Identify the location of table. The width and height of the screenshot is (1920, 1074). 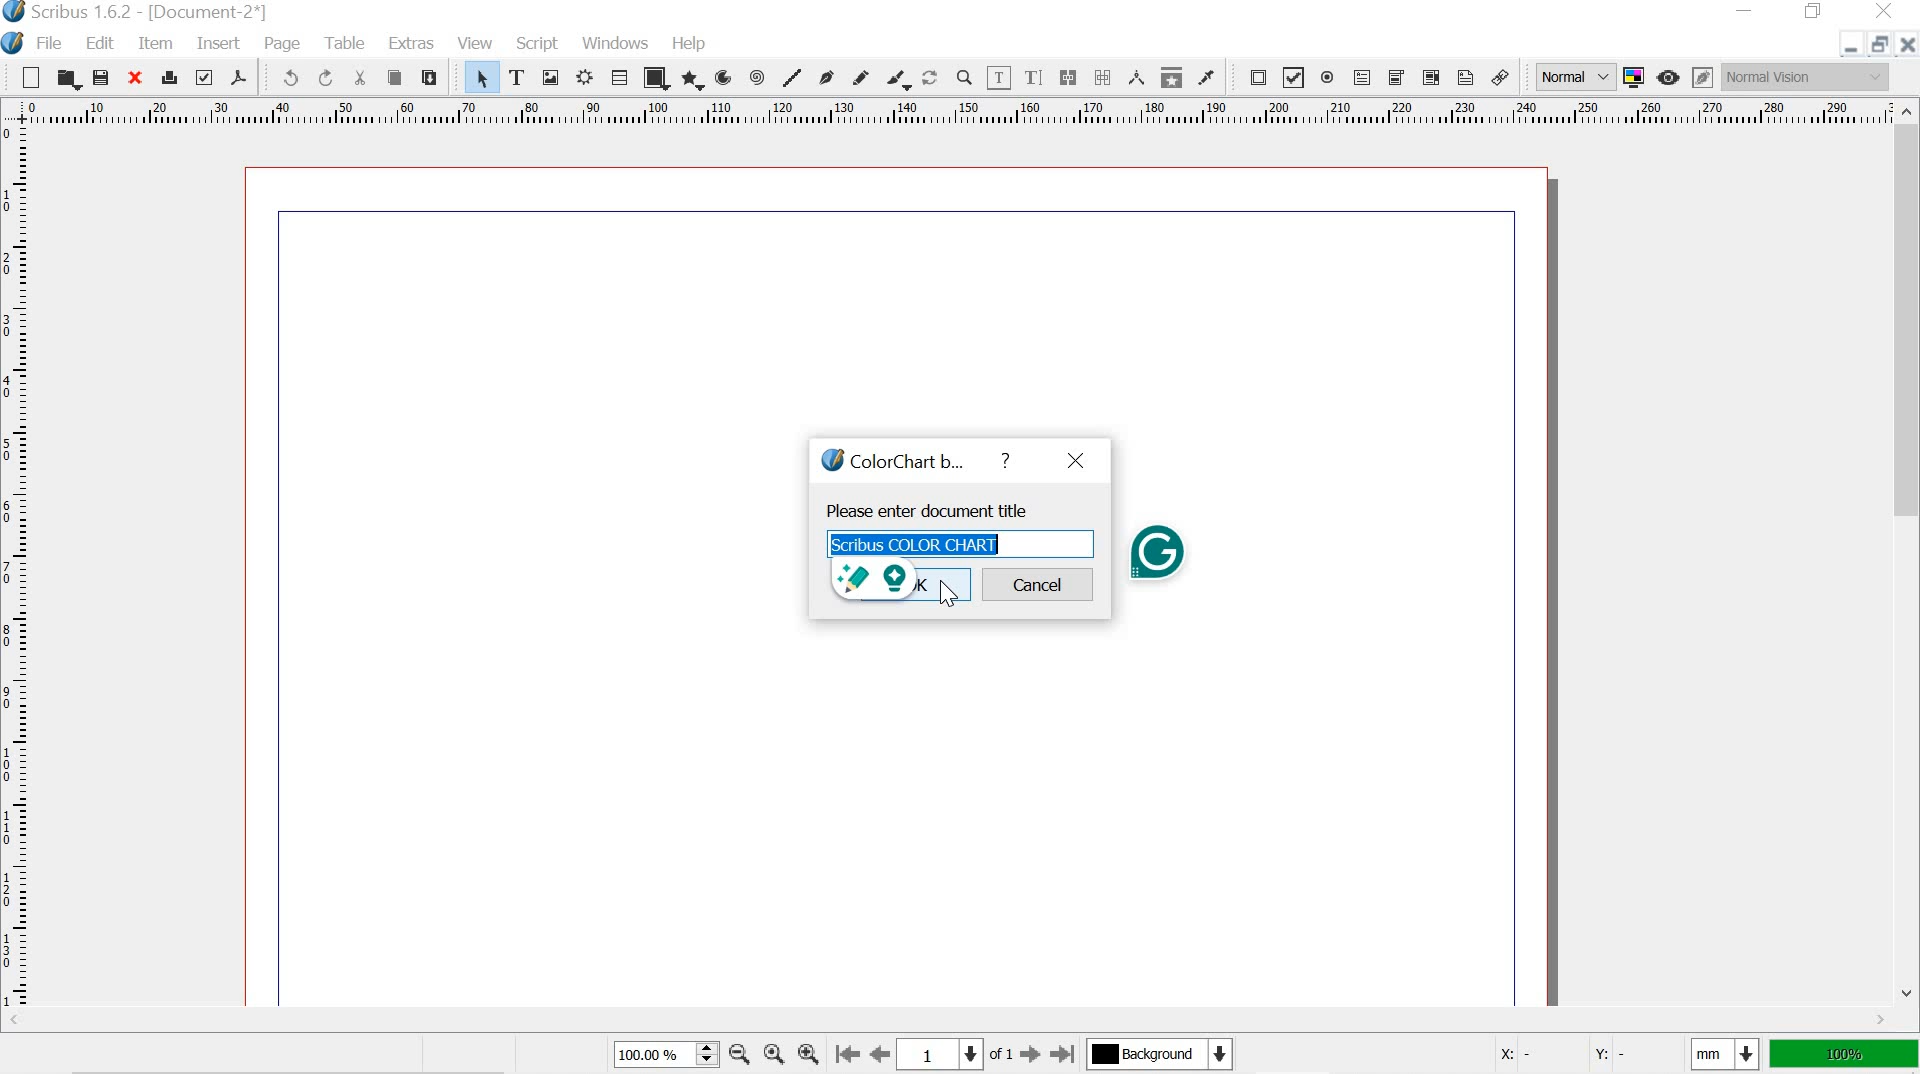
(349, 43).